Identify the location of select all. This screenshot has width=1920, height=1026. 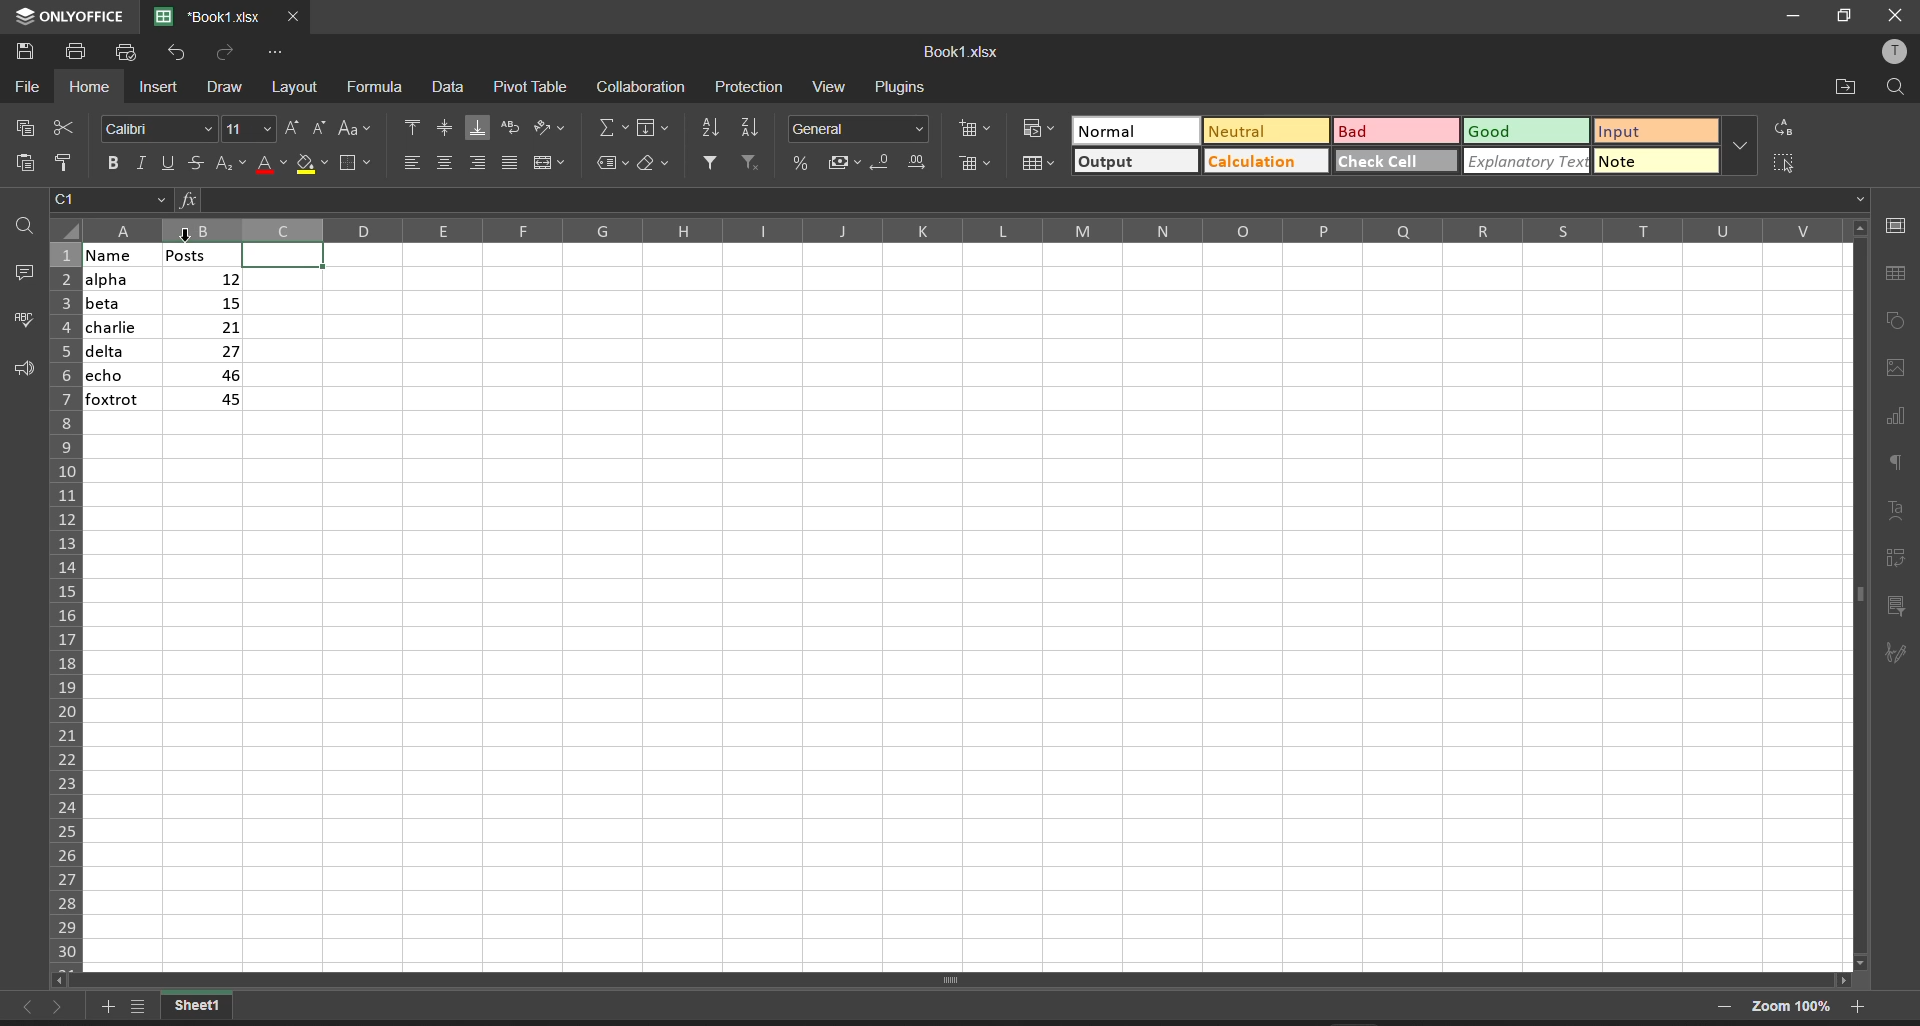
(73, 231).